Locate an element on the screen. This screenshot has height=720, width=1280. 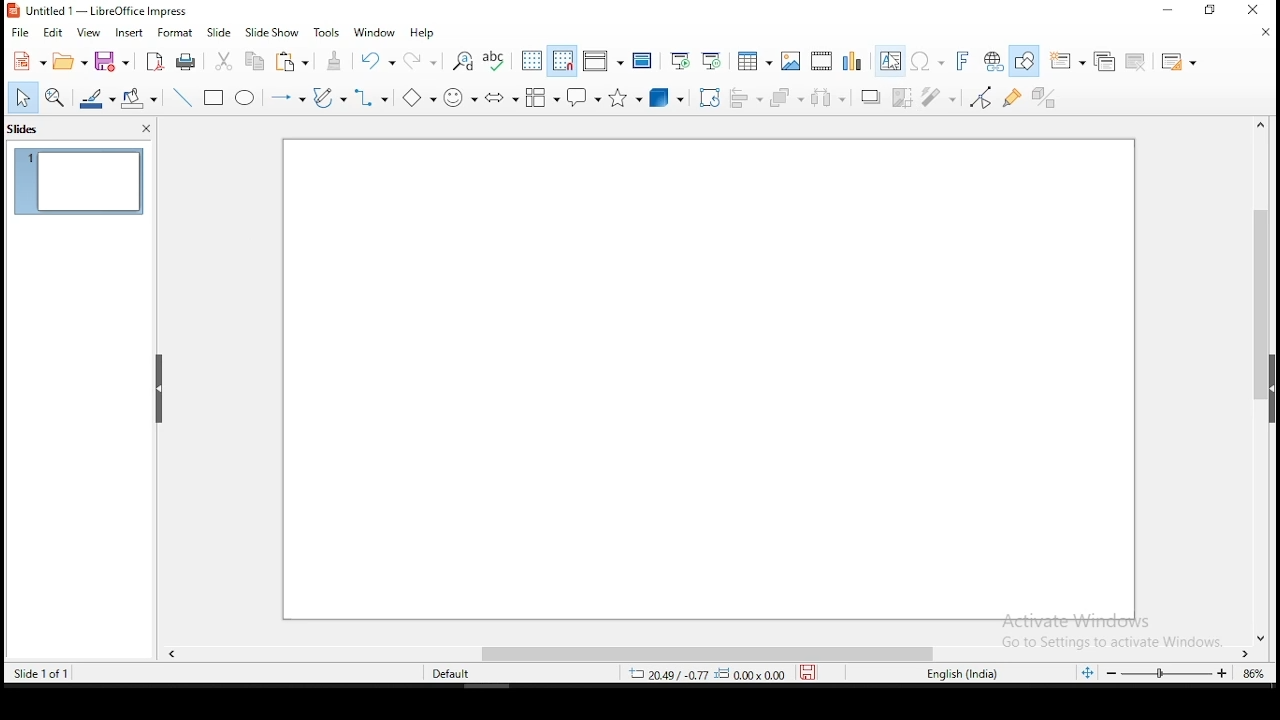
copy is located at coordinates (256, 62).